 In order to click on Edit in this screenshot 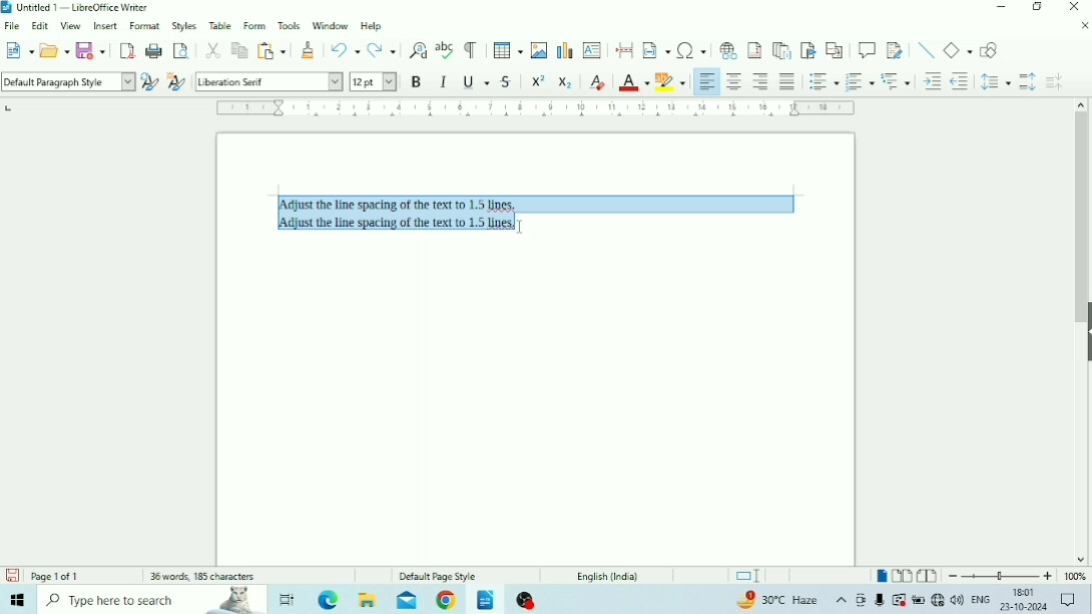, I will do `click(40, 26)`.